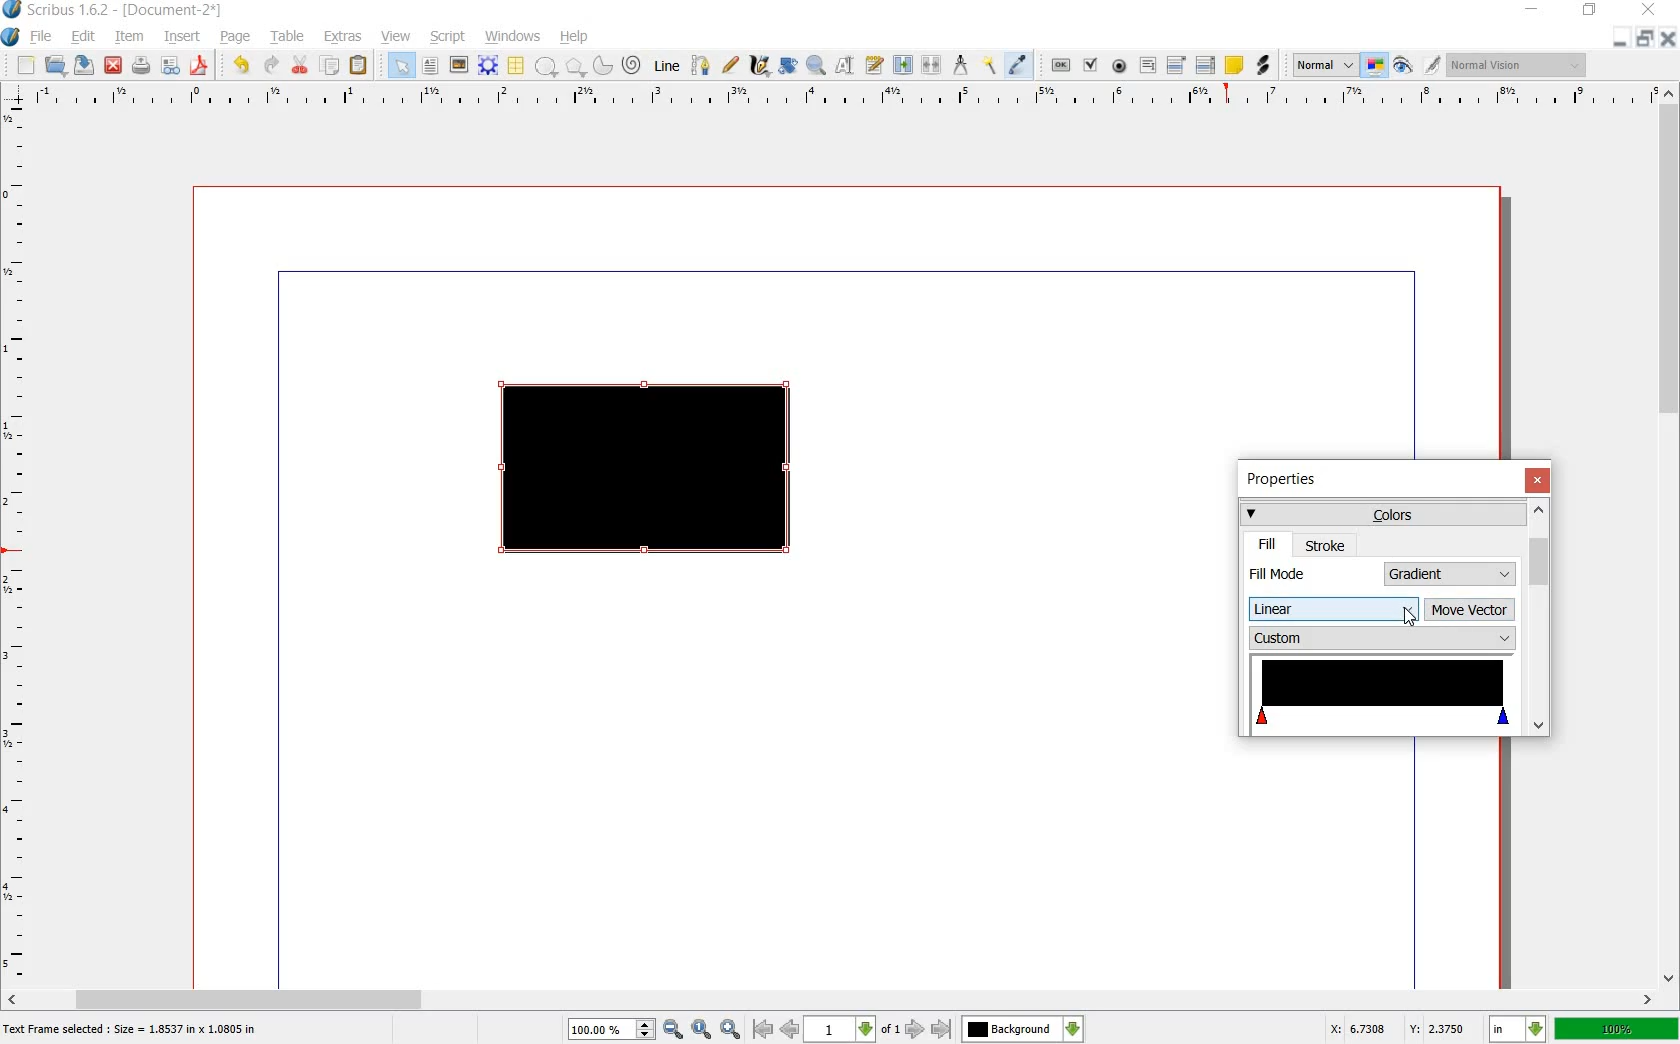 The image size is (1680, 1044). Describe the element at coordinates (236, 38) in the screenshot. I see `page` at that location.